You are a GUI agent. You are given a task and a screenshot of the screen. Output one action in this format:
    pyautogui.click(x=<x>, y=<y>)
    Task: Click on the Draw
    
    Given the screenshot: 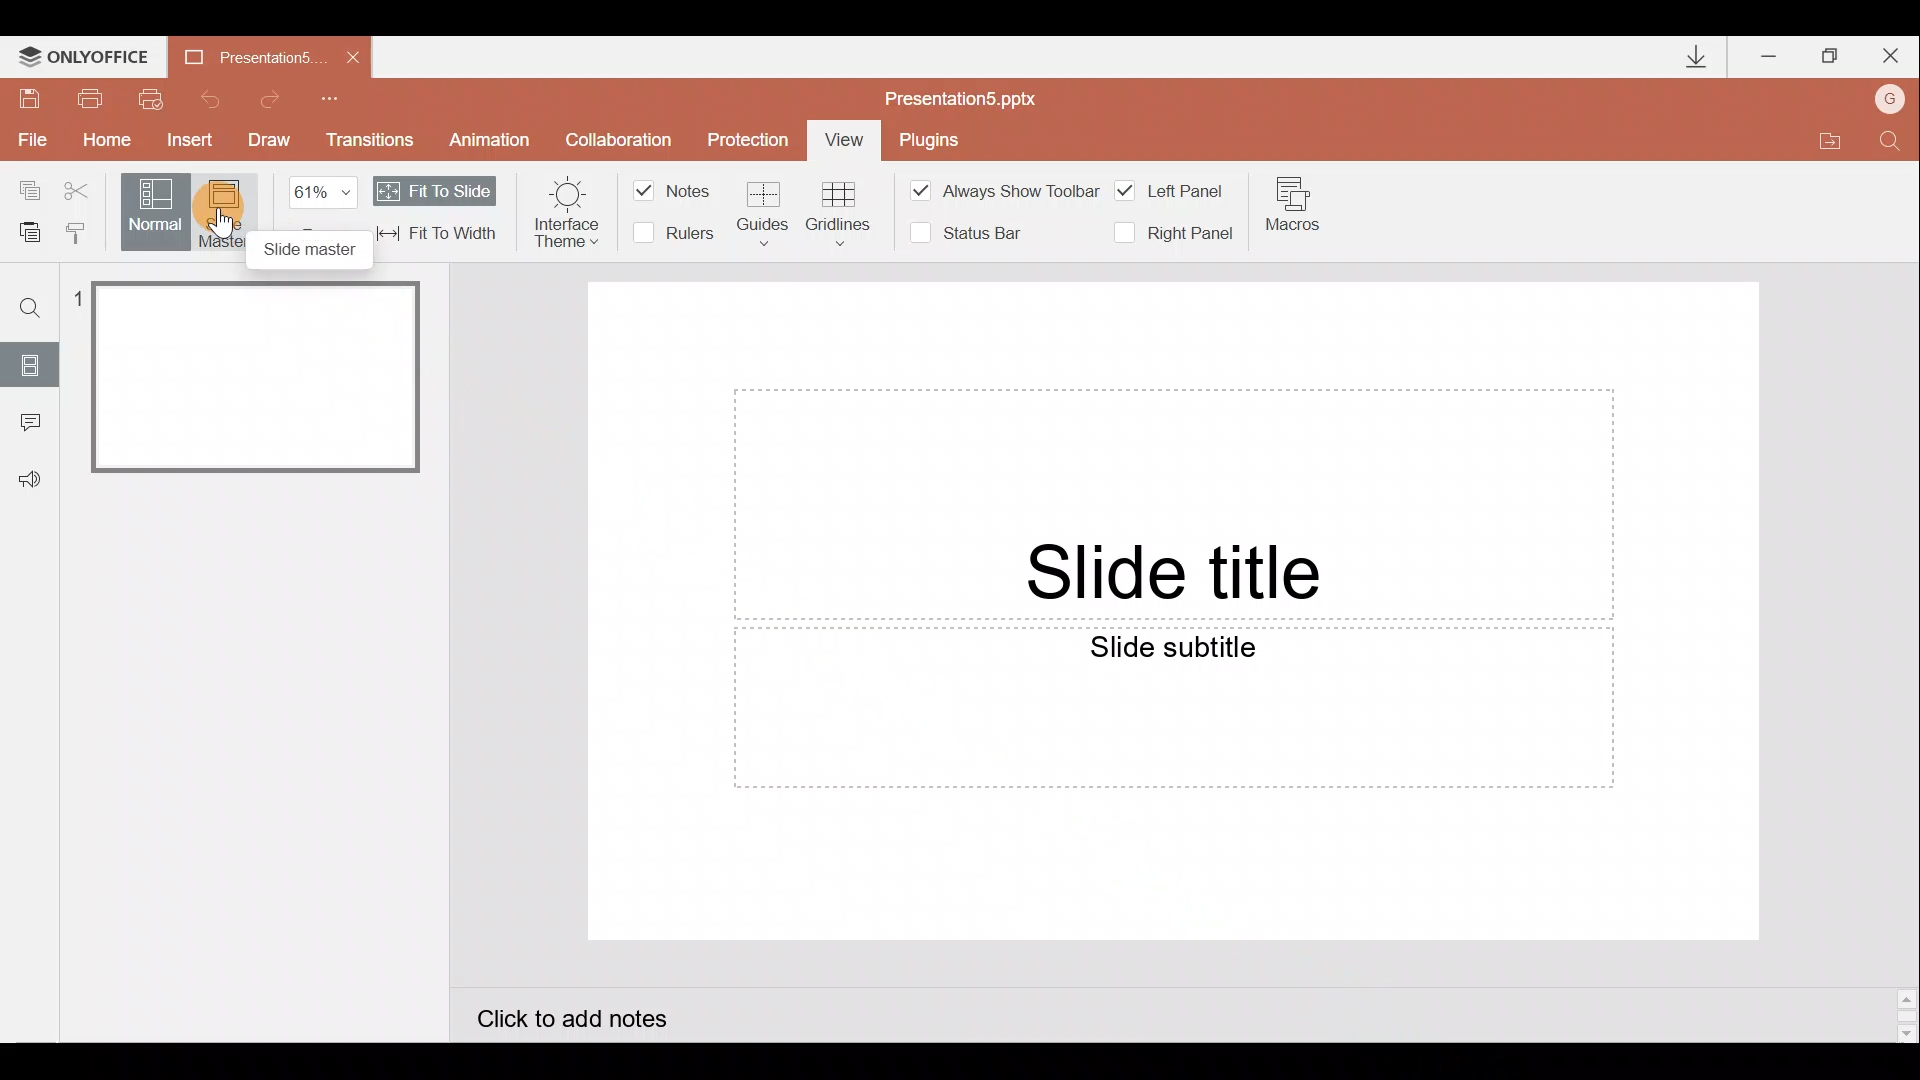 What is the action you would take?
    pyautogui.click(x=276, y=142)
    